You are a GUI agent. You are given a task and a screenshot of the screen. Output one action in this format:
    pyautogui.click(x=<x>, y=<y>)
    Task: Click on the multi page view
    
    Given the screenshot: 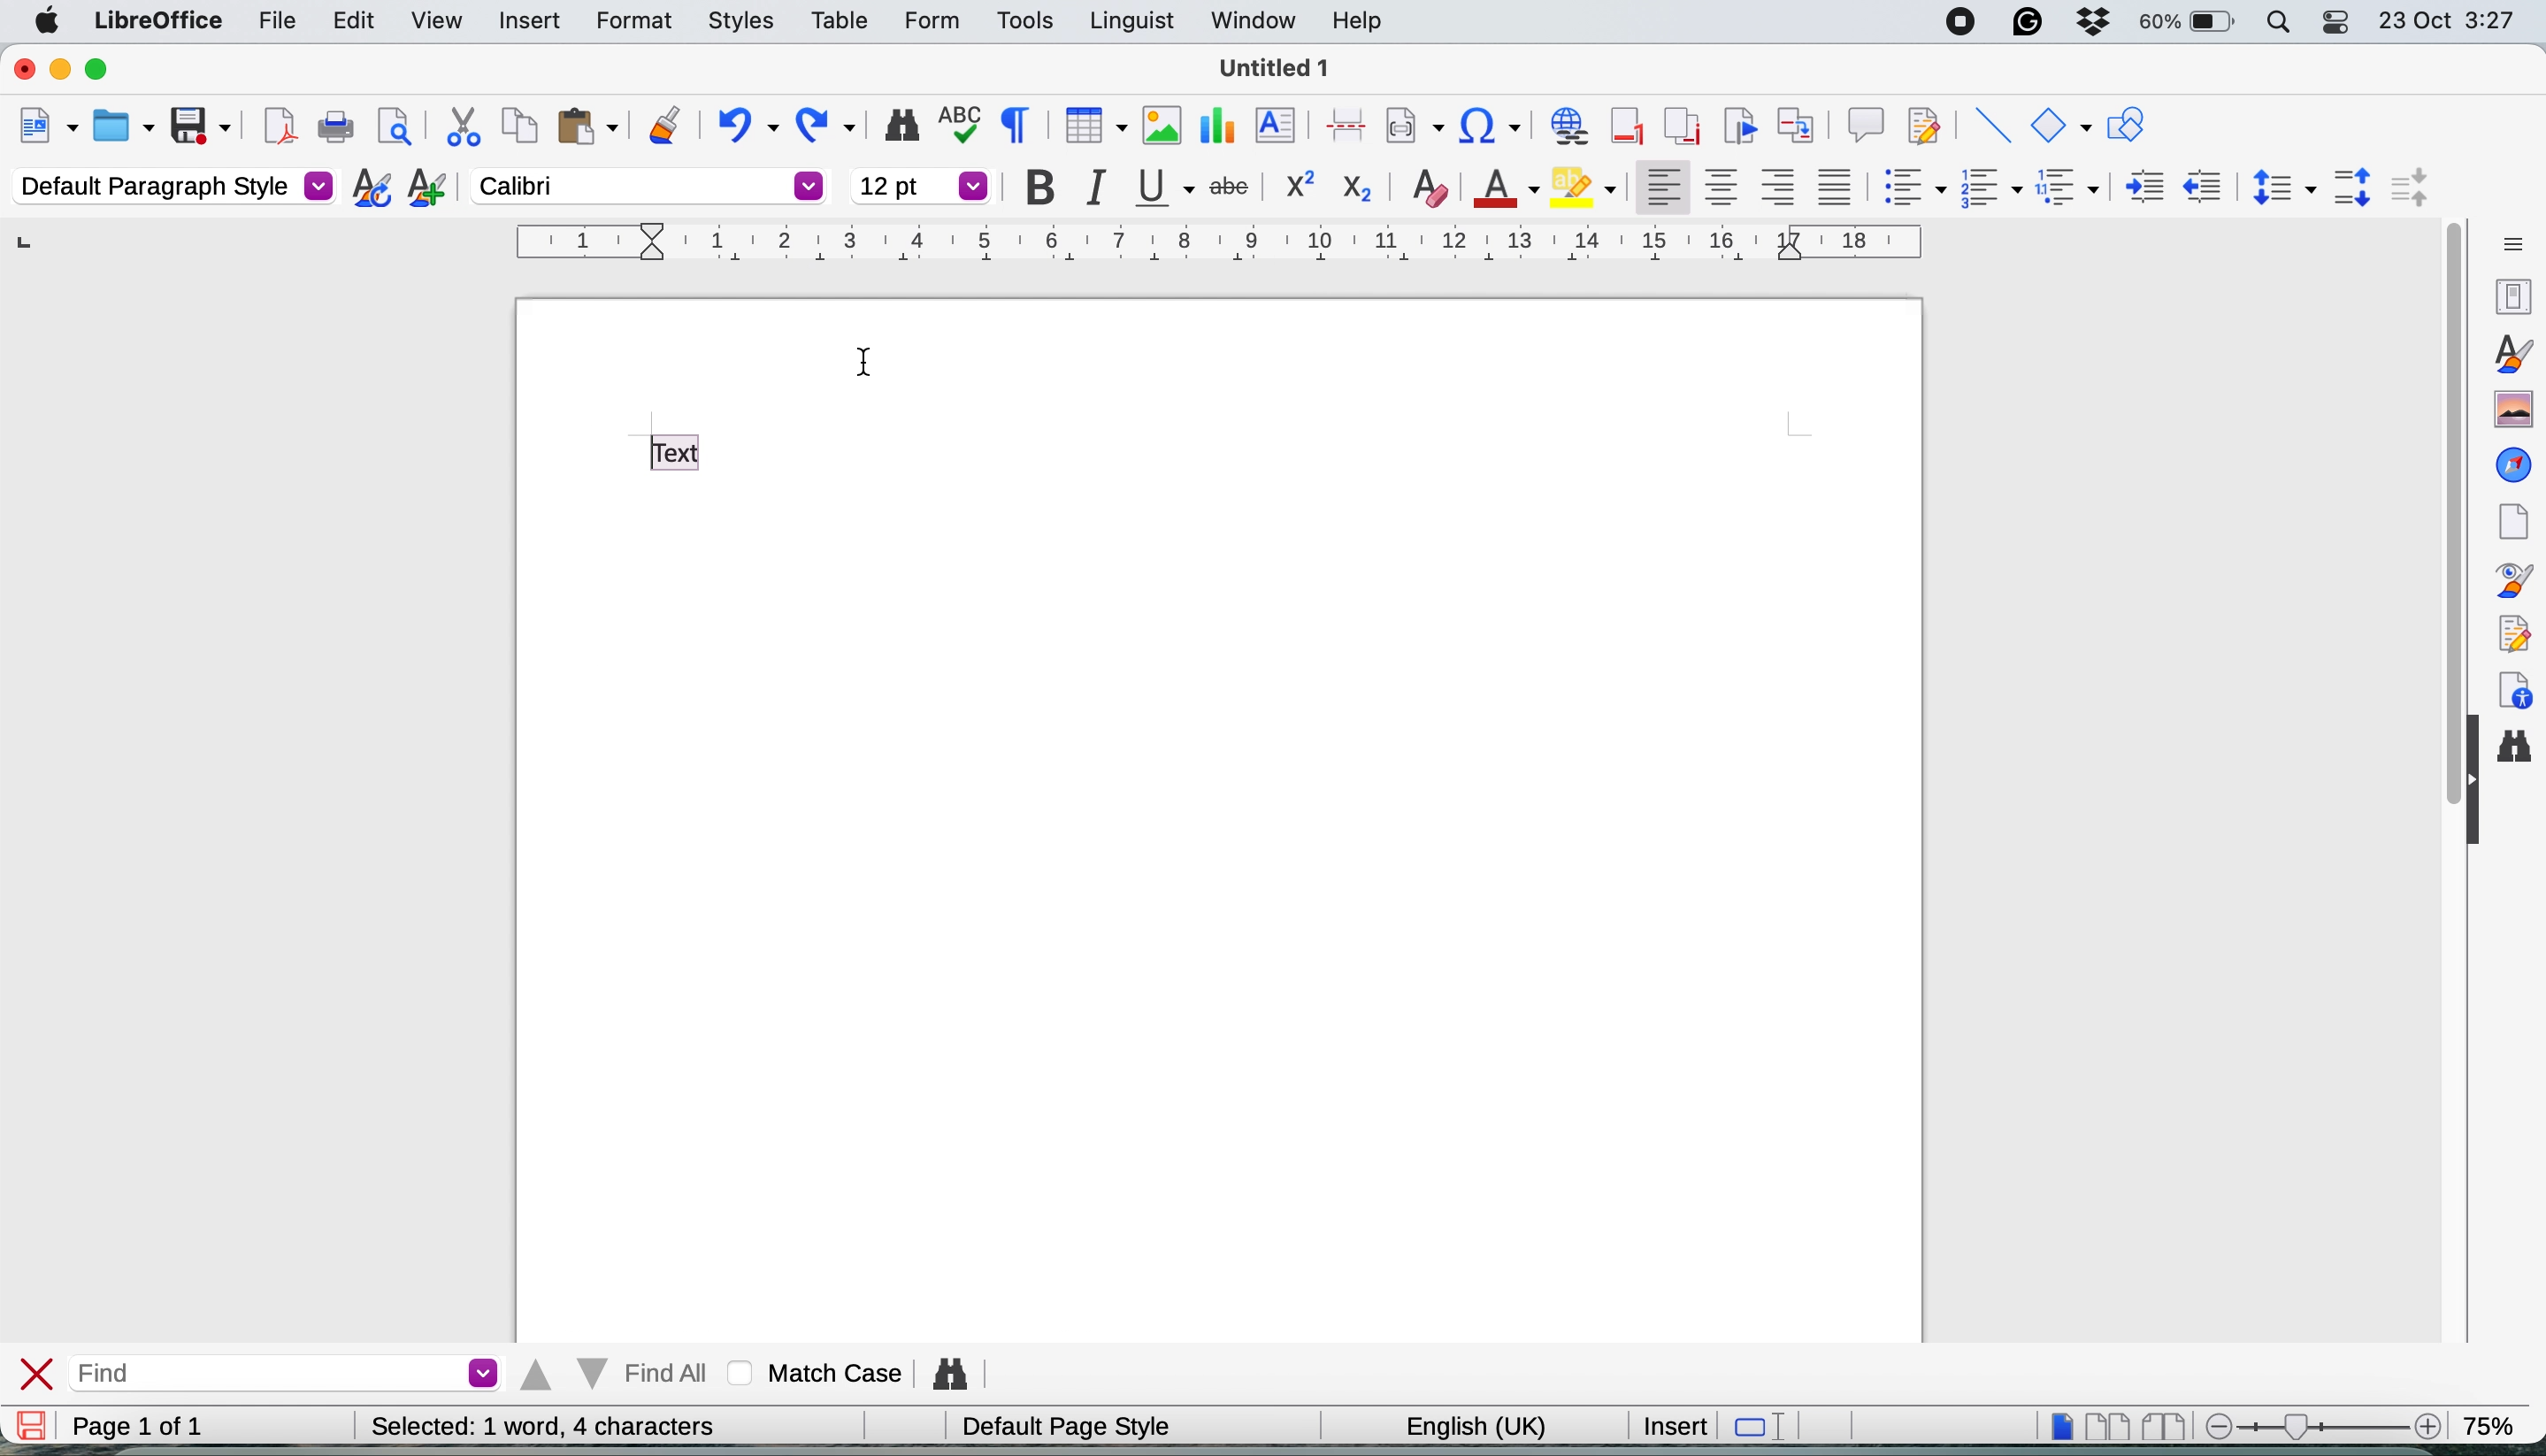 What is the action you would take?
    pyautogui.click(x=2106, y=1424)
    